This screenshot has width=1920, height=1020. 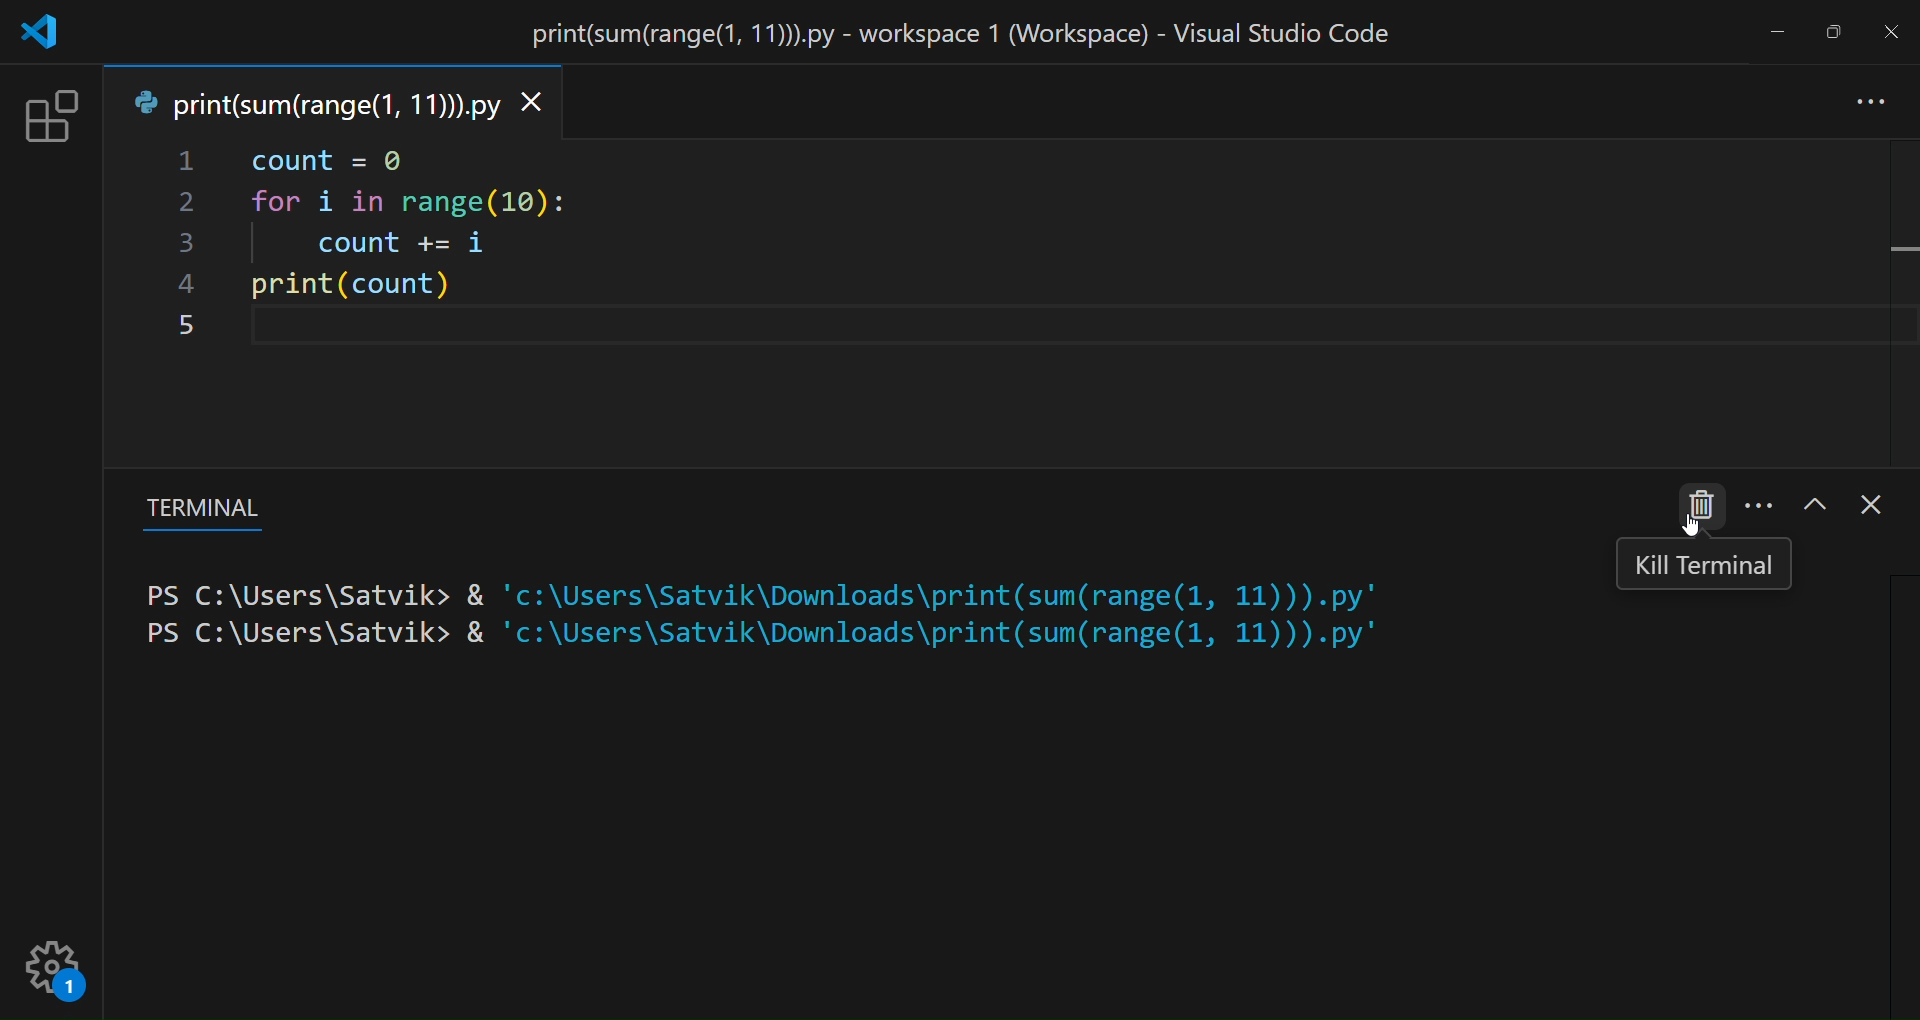 What do you see at coordinates (1704, 568) in the screenshot?
I see `kill terminal` at bounding box center [1704, 568].